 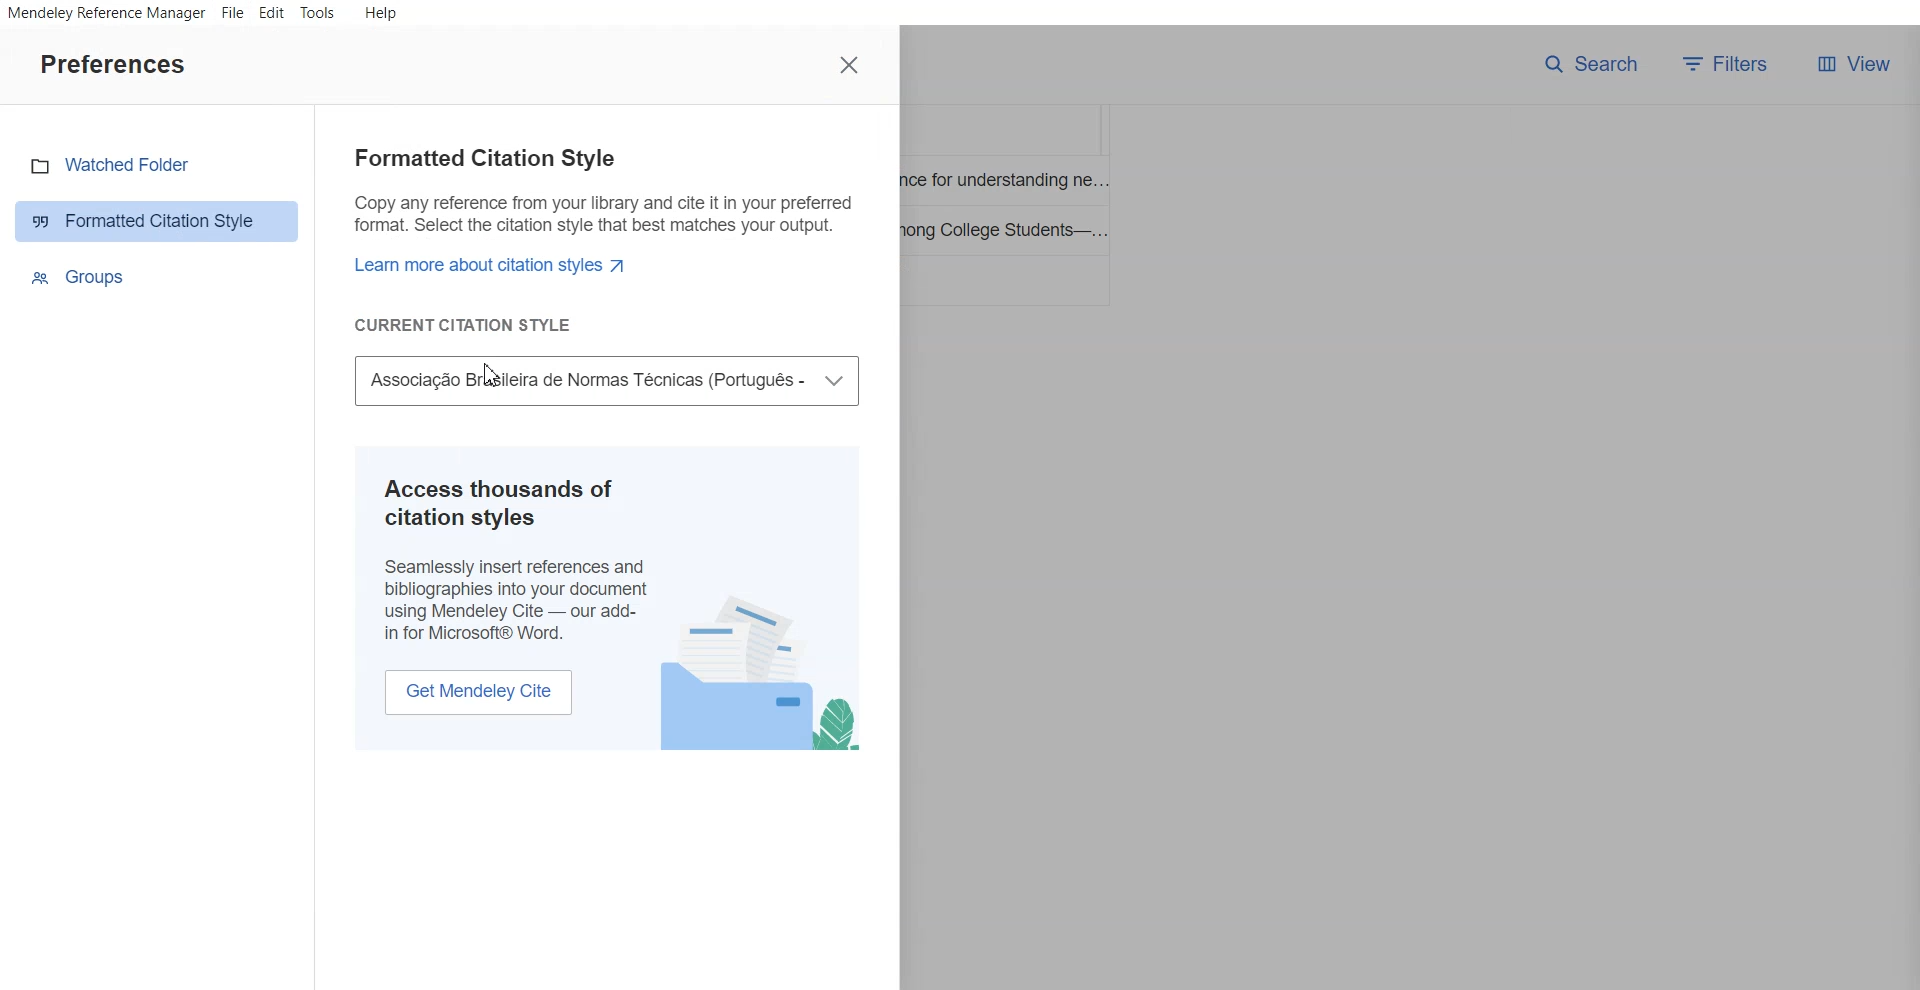 What do you see at coordinates (271, 14) in the screenshot?
I see `Edit` at bounding box center [271, 14].